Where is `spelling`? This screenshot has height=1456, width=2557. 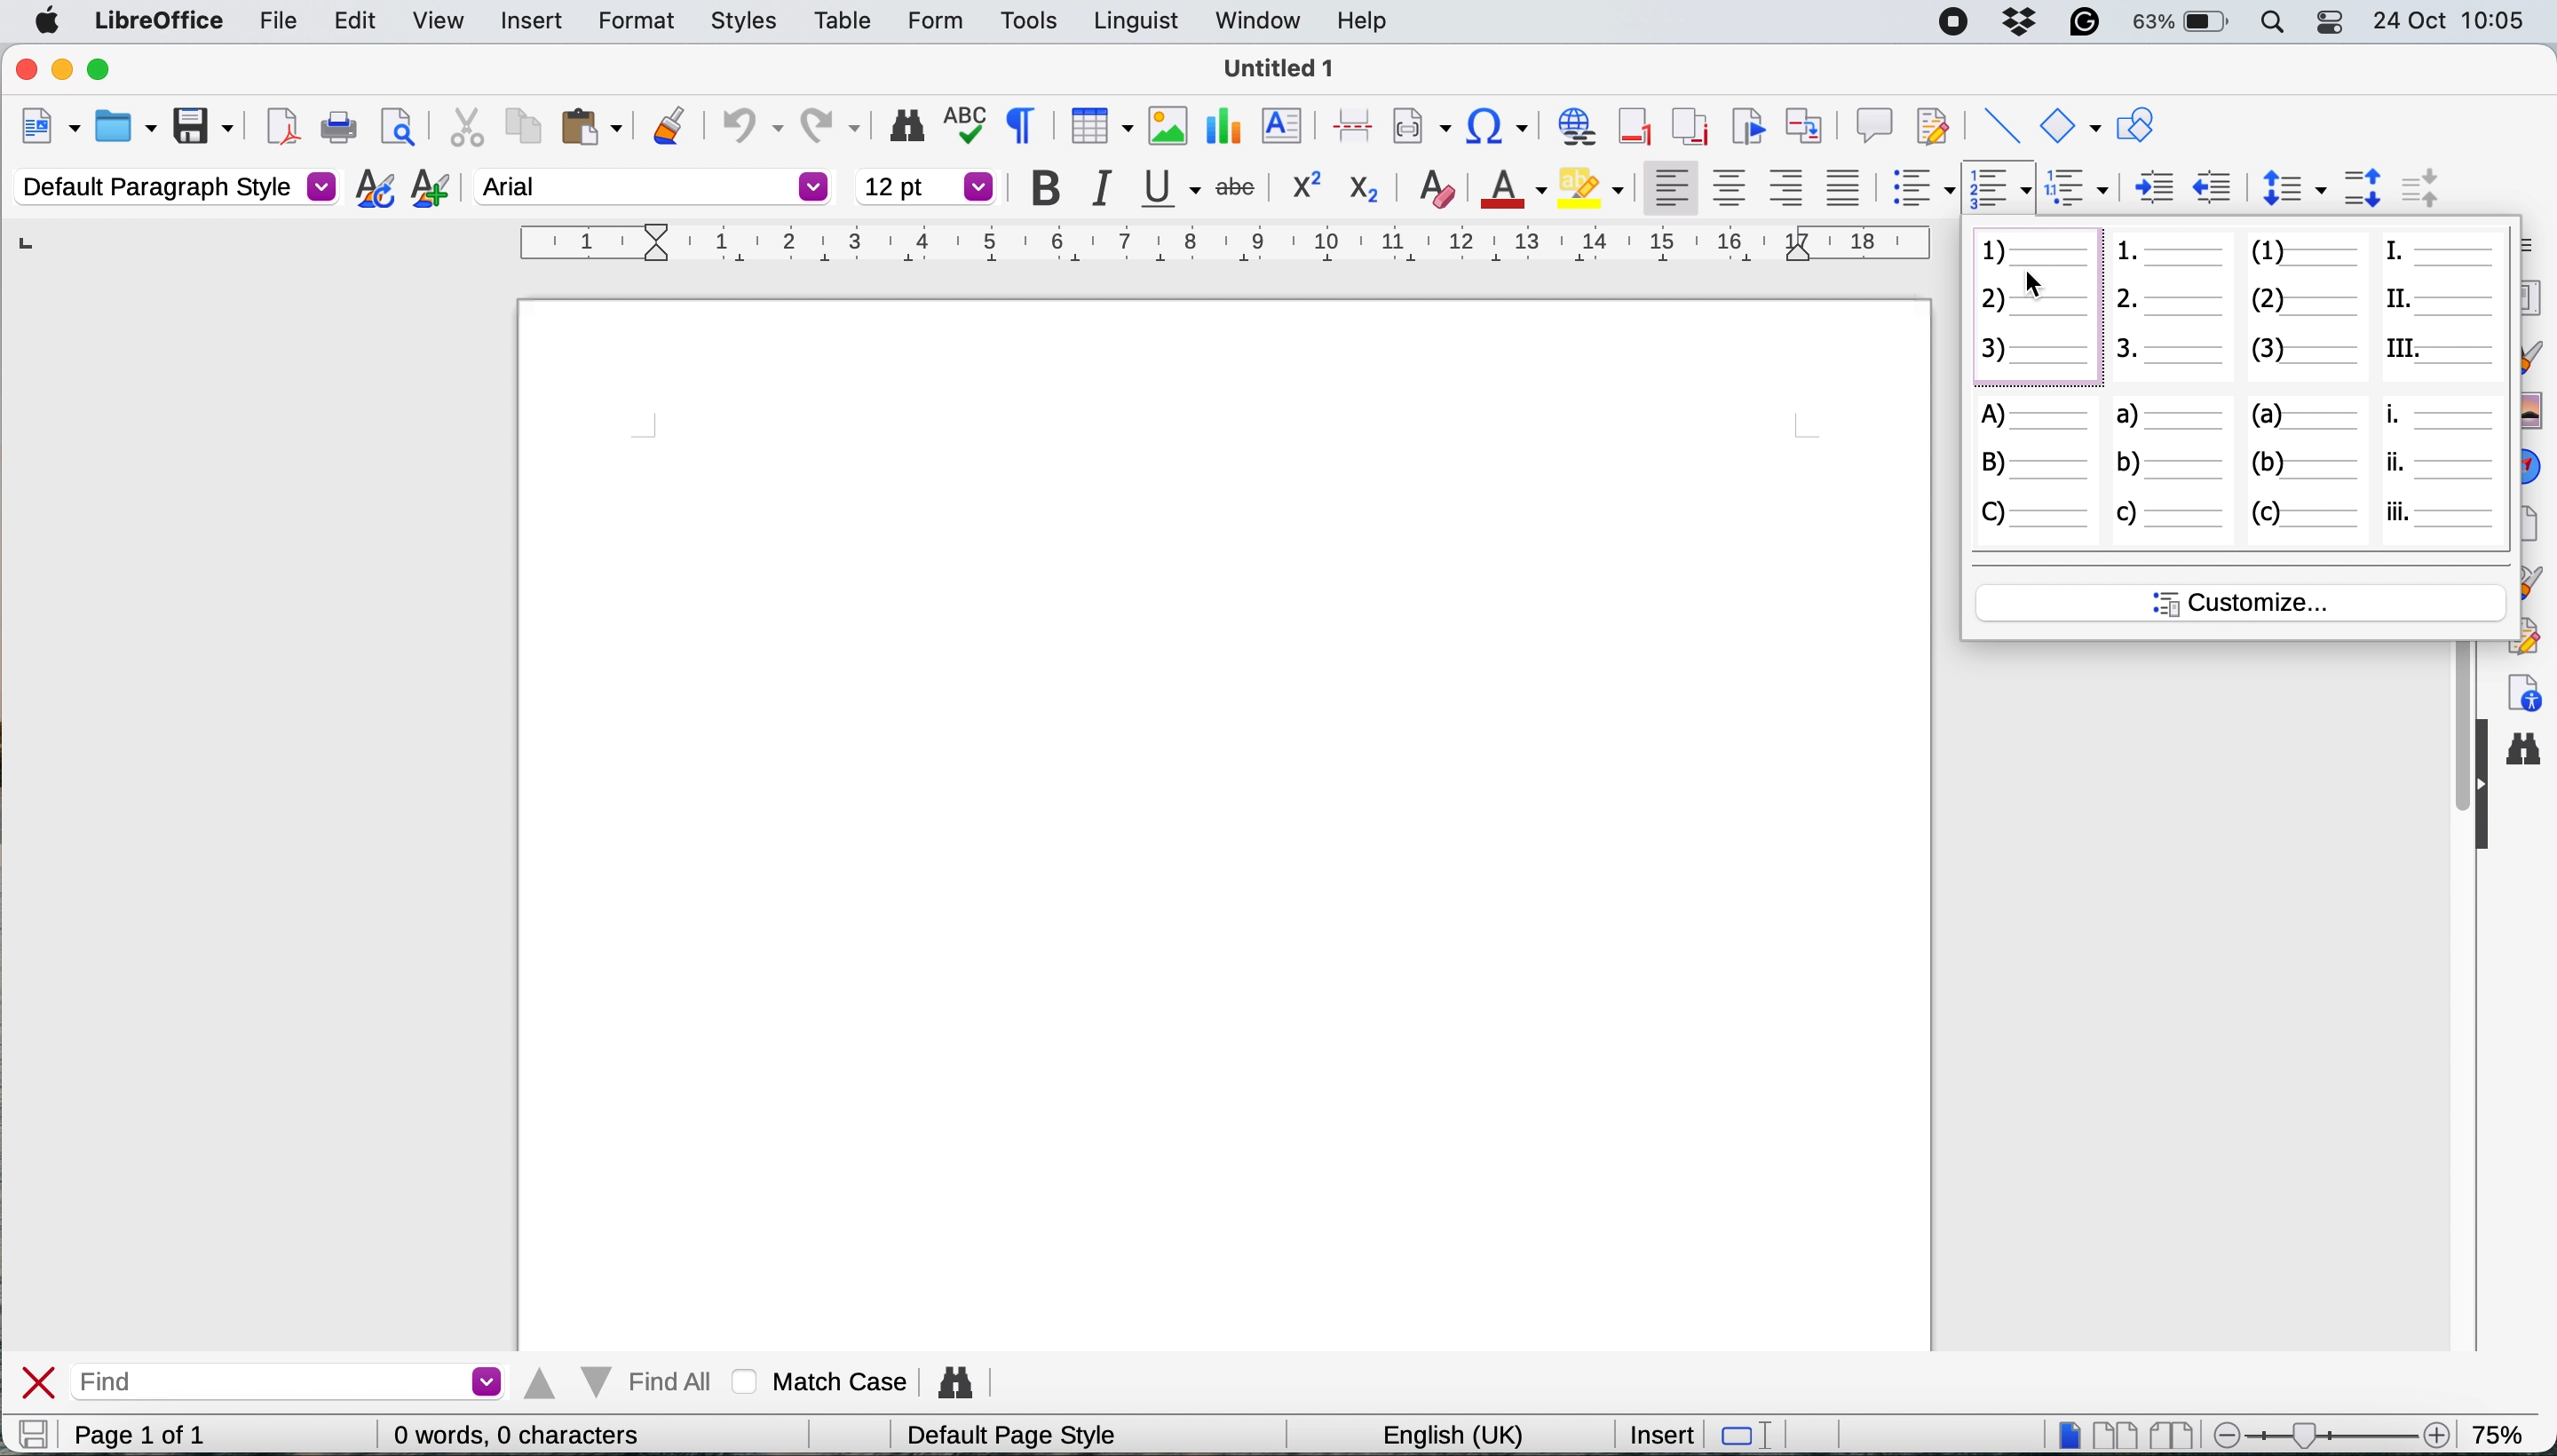 spelling is located at coordinates (971, 124).